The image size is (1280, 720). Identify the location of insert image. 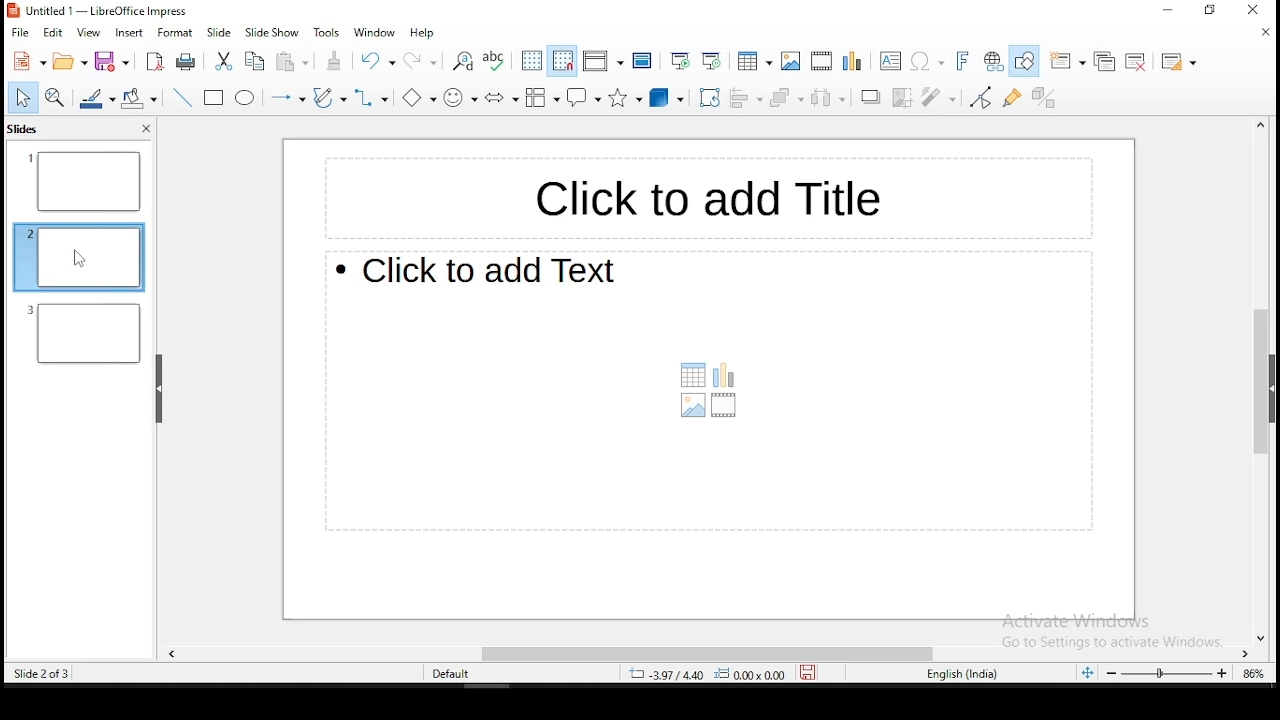
(792, 61).